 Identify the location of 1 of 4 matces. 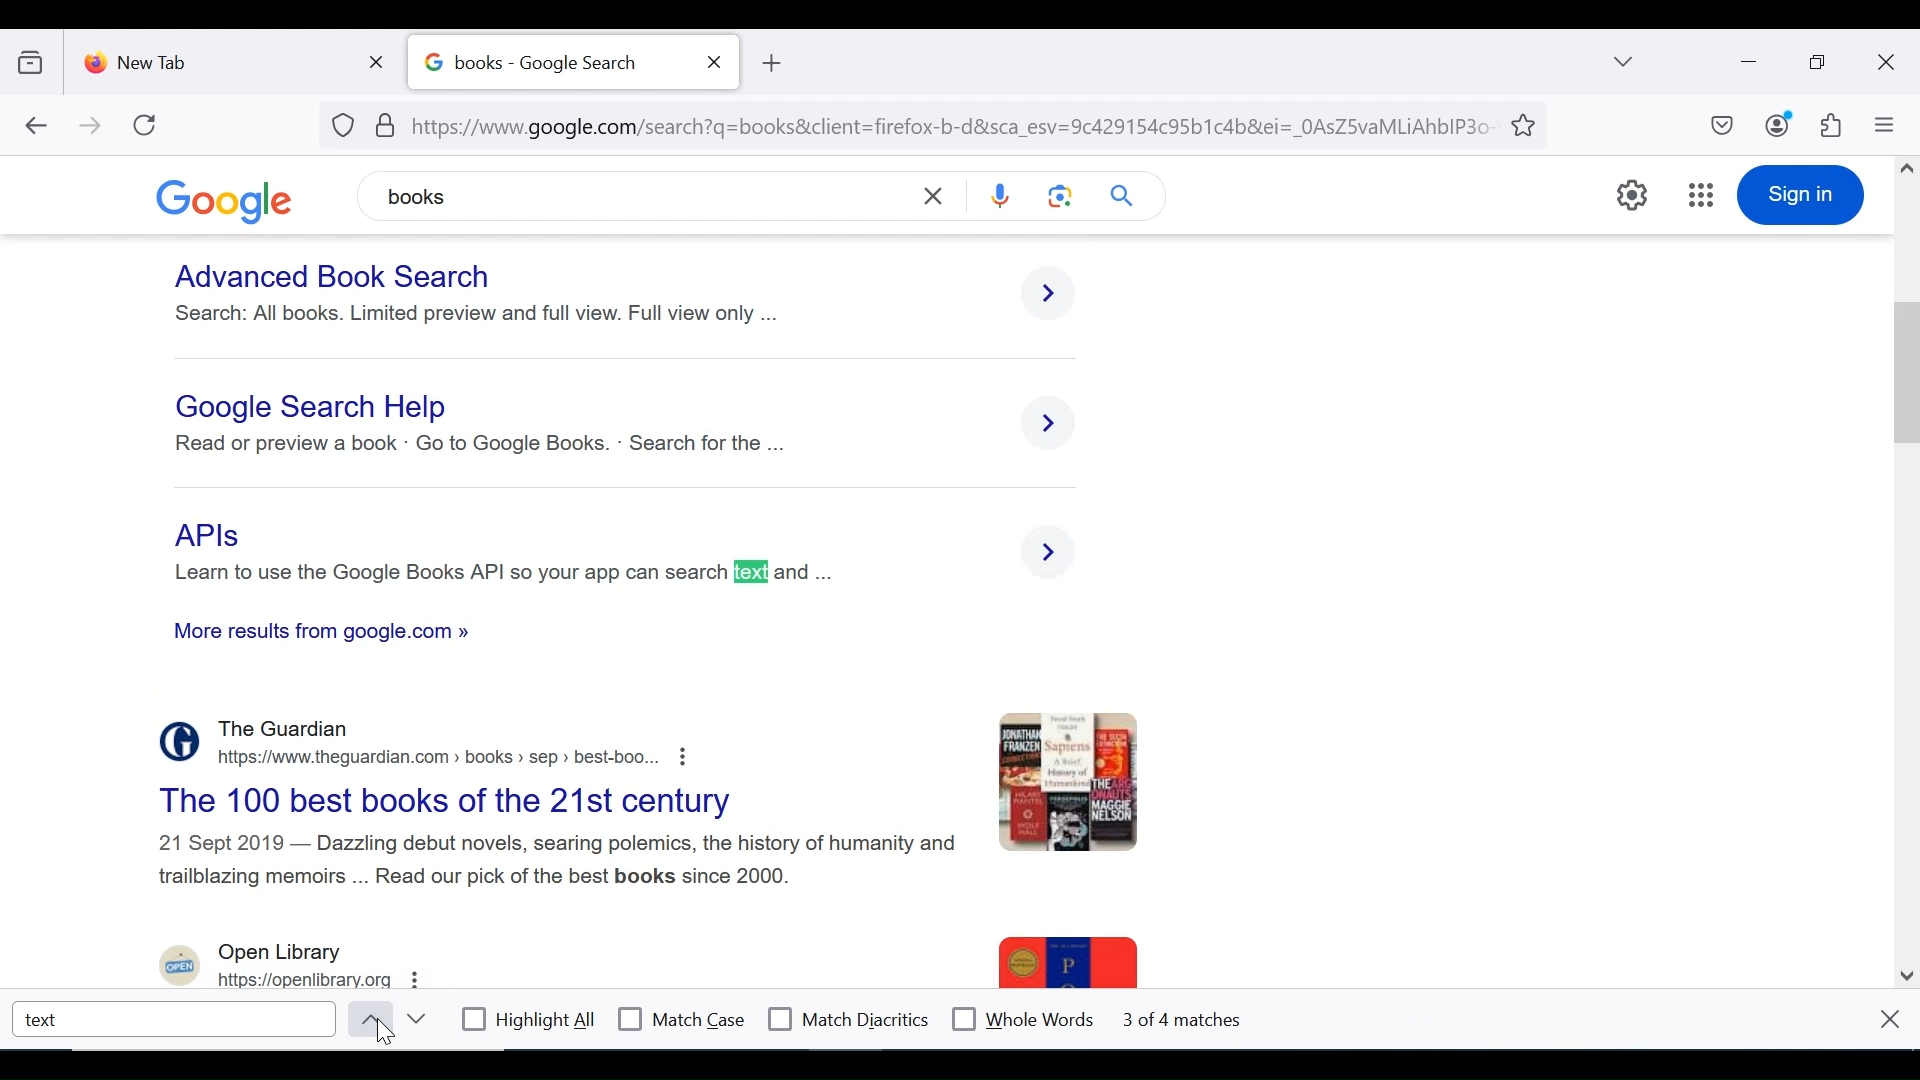
(1186, 1020).